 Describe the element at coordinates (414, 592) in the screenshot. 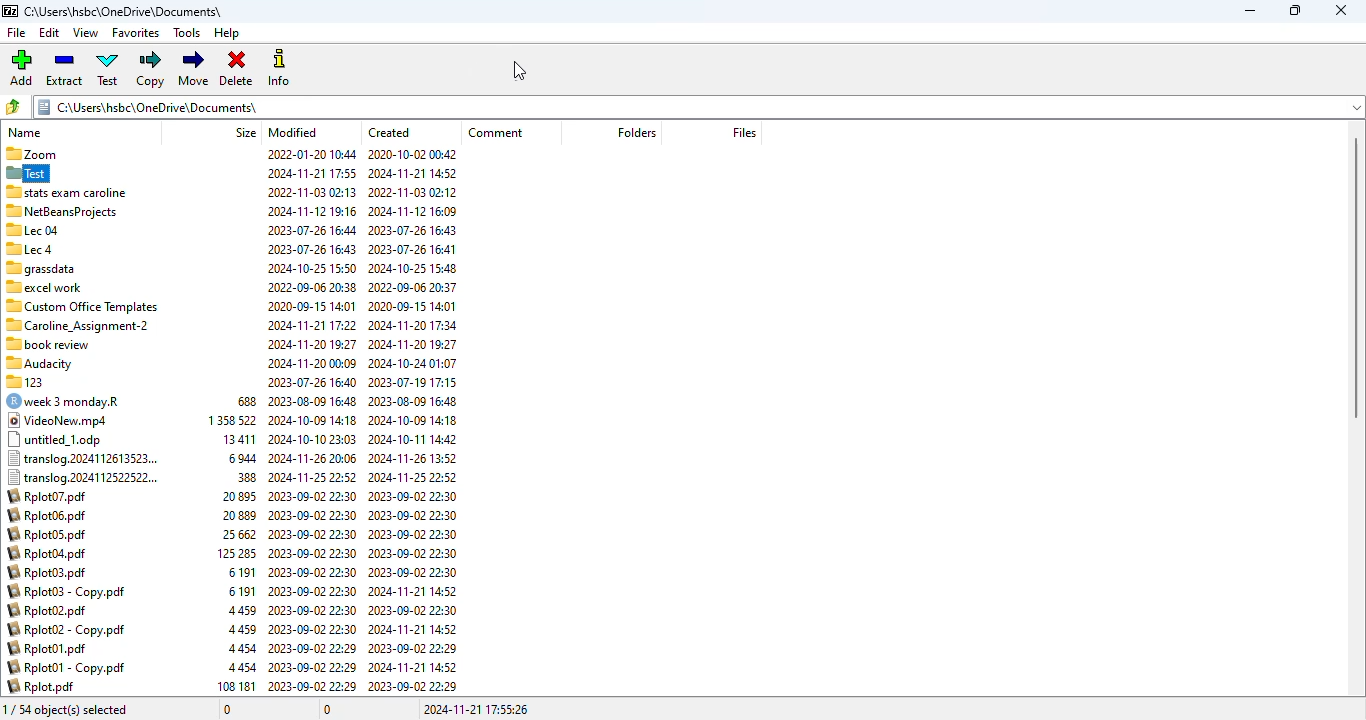

I see `2024-11-21 14:52` at that location.